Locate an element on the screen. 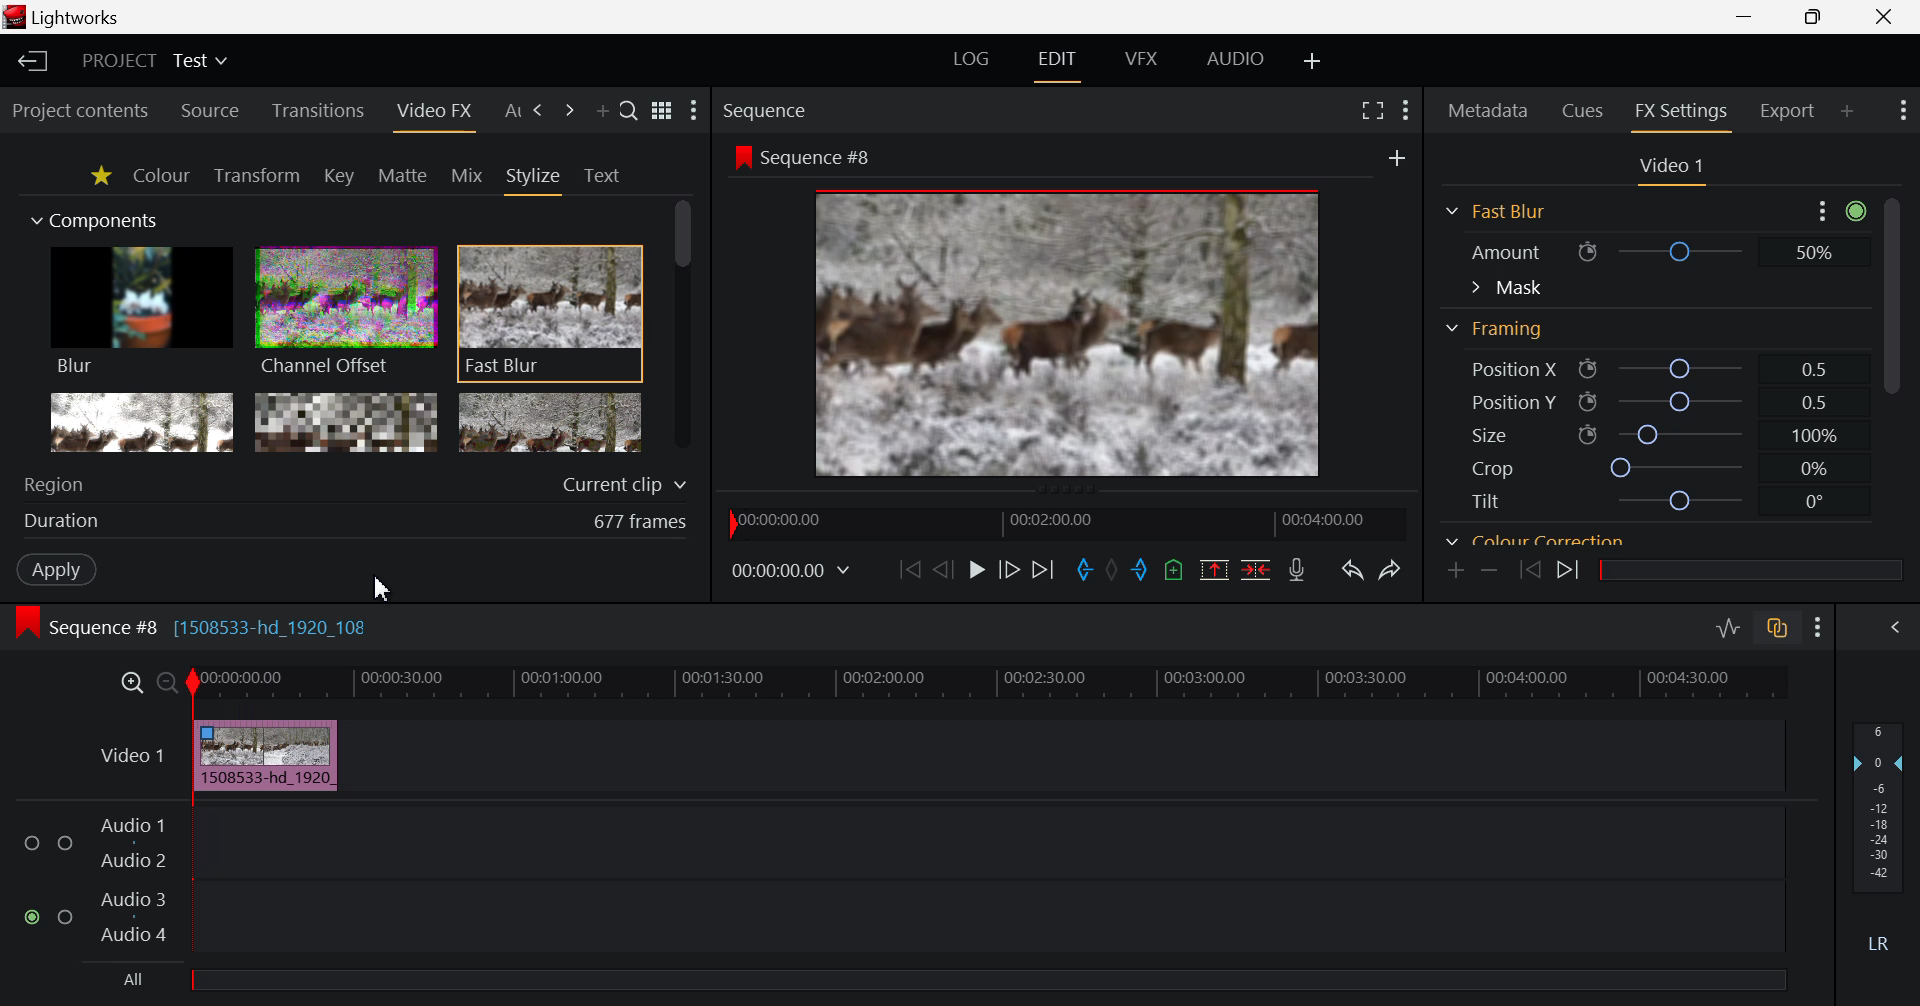 This screenshot has height=1006, width=1920. Sequence #8 is located at coordinates (800, 156).